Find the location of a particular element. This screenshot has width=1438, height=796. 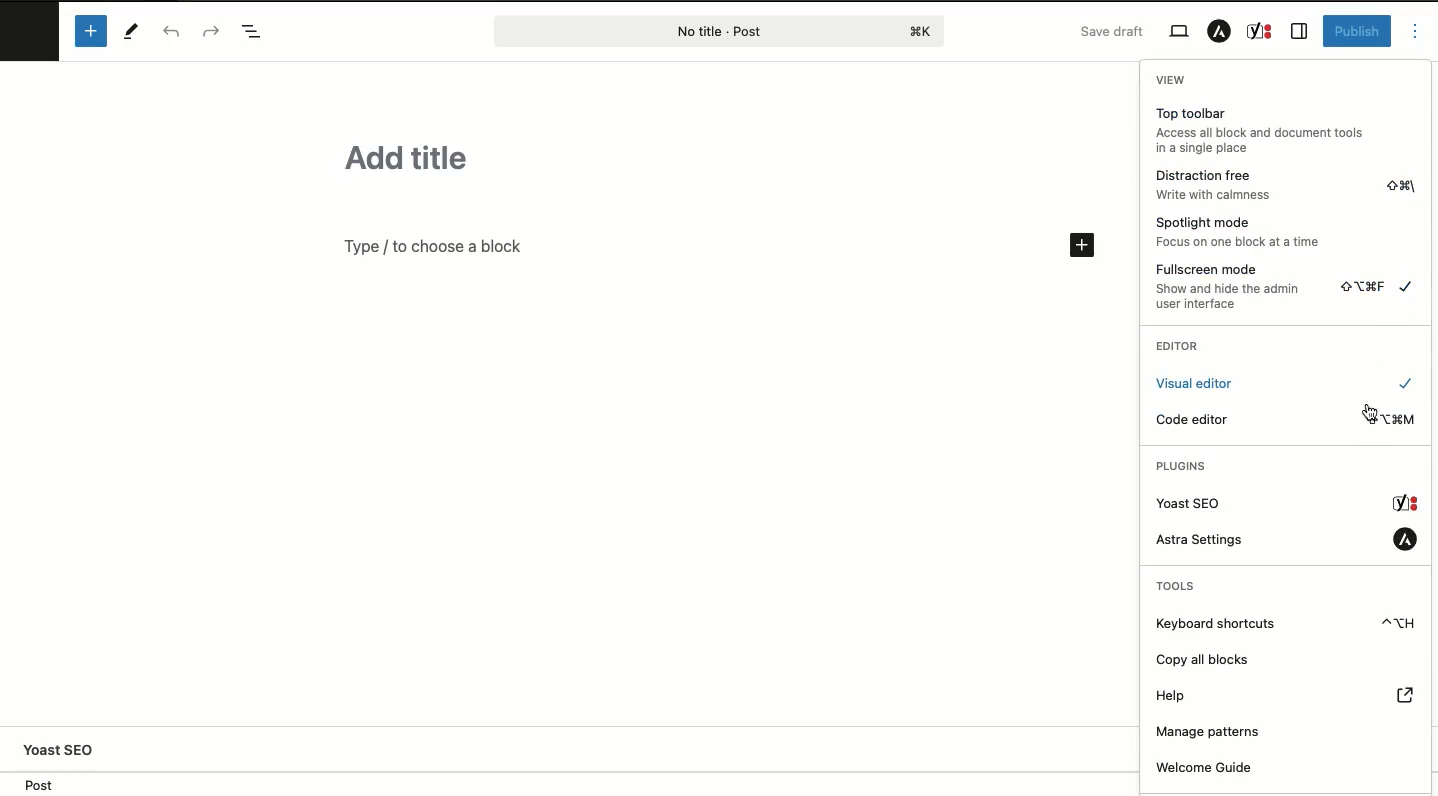

Fullscreen mode is located at coordinates (1284, 285).